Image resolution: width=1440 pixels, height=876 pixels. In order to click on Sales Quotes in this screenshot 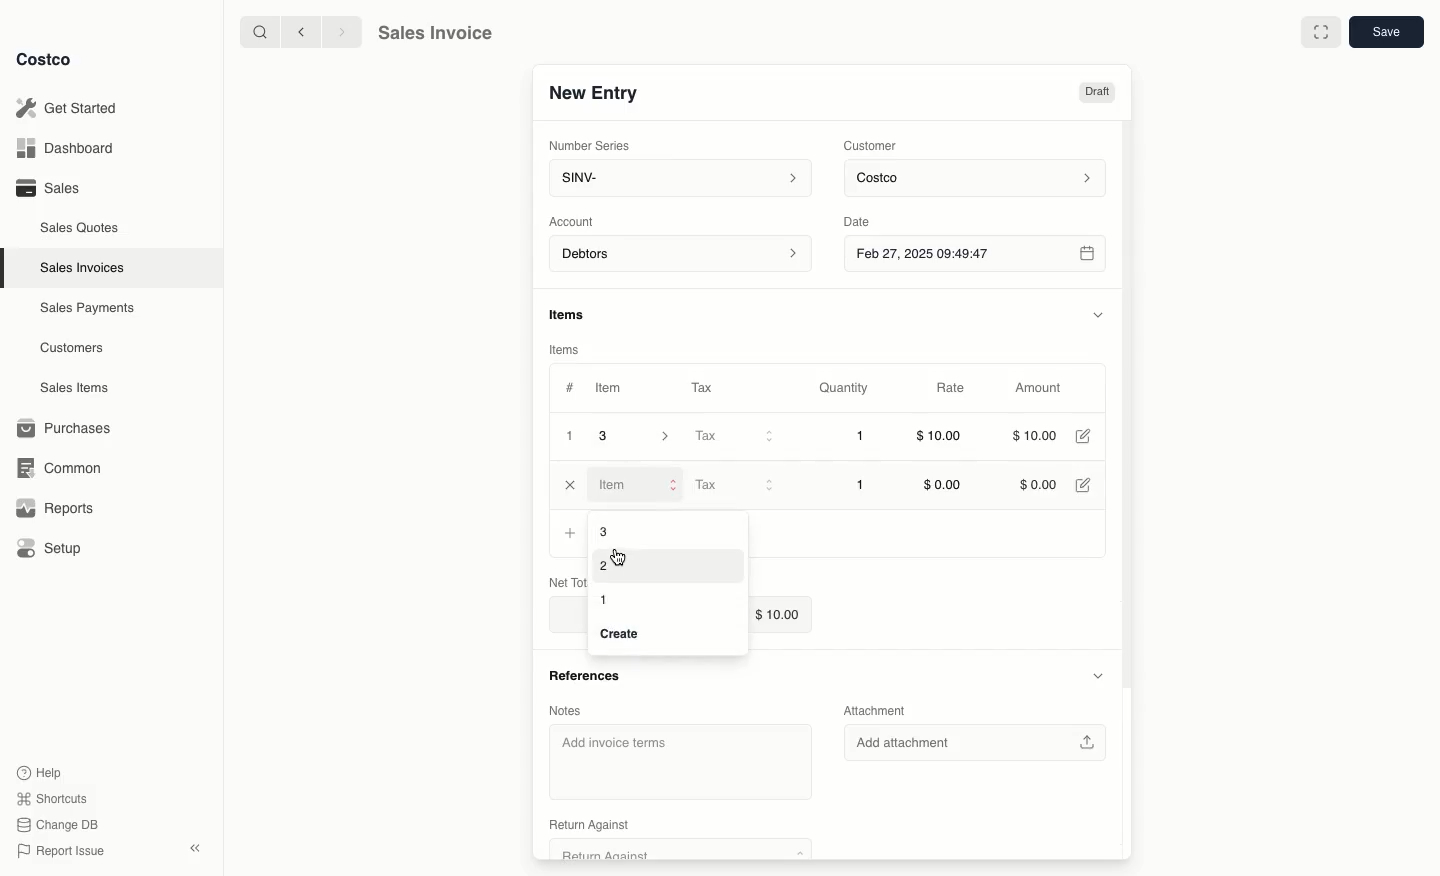, I will do `click(81, 227)`.